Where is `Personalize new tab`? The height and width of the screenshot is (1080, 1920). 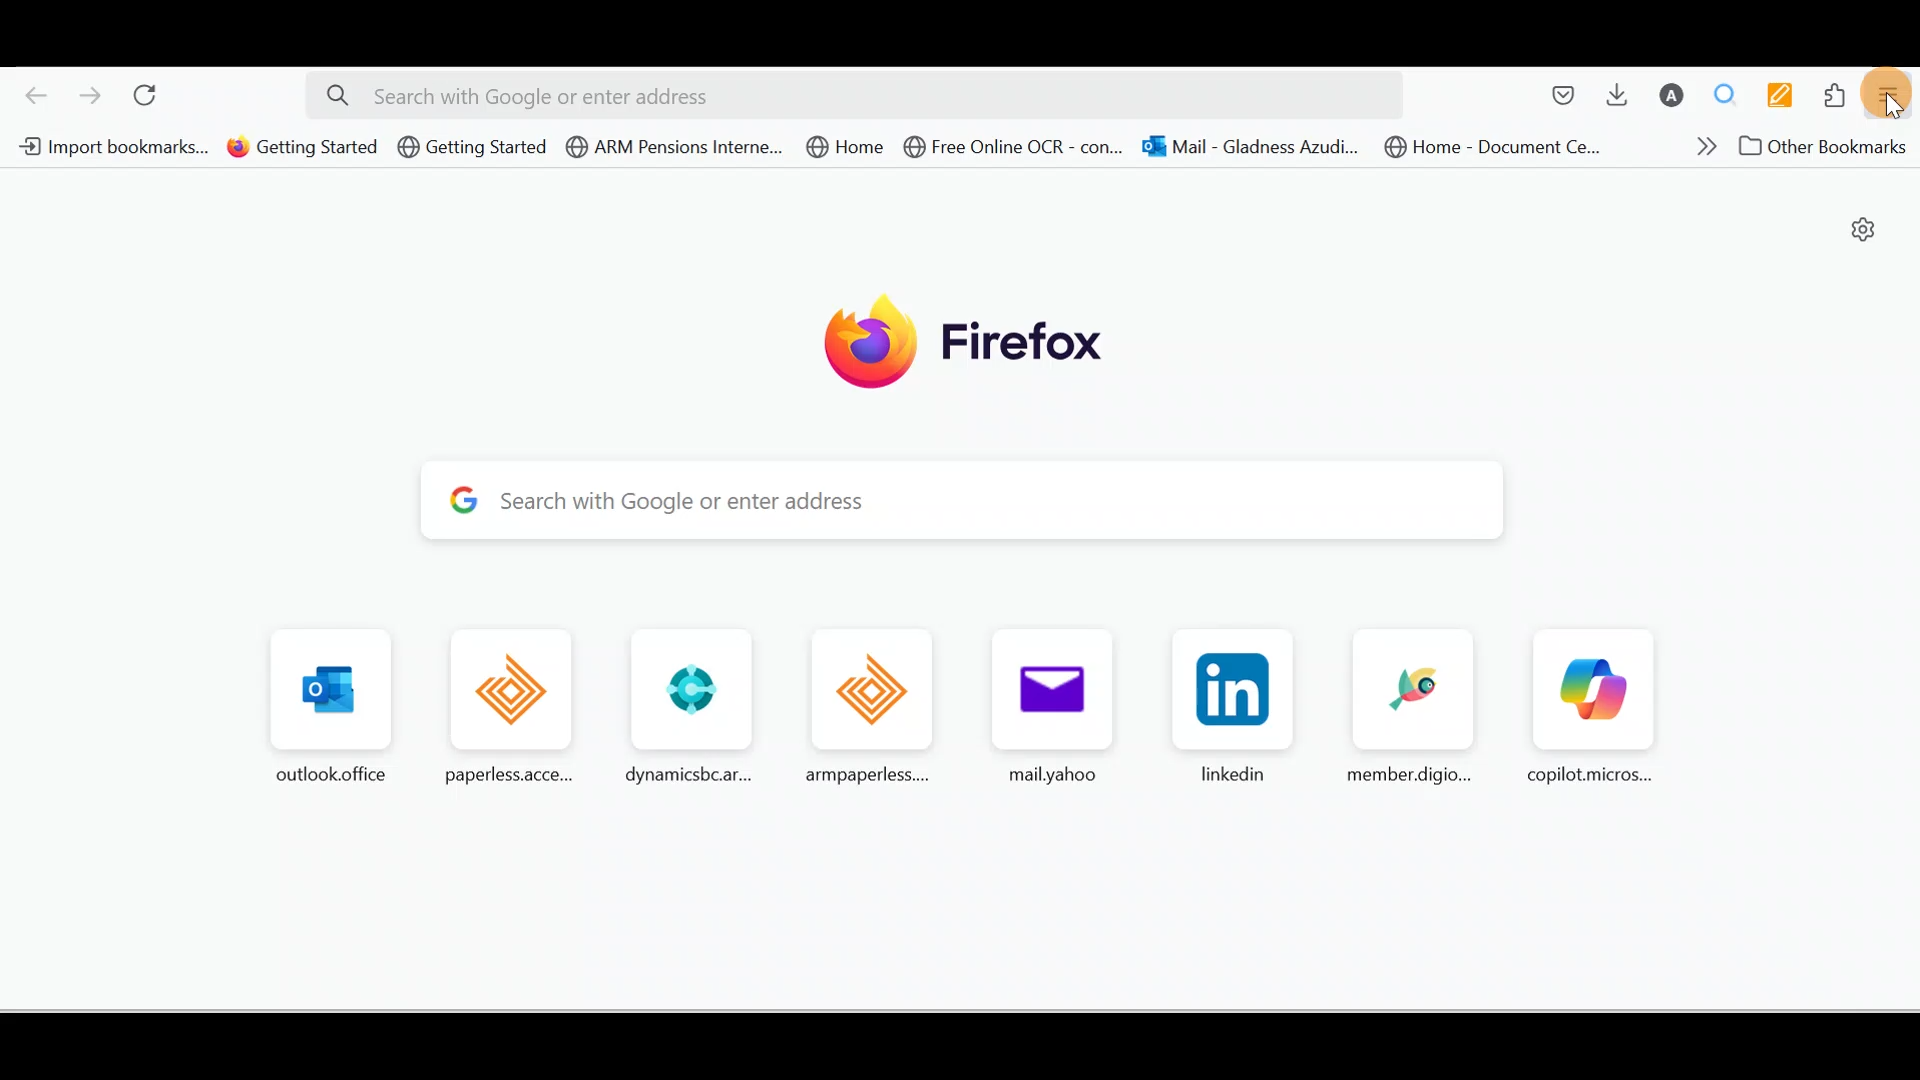 Personalize new tab is located at coordinates (1866, 235).